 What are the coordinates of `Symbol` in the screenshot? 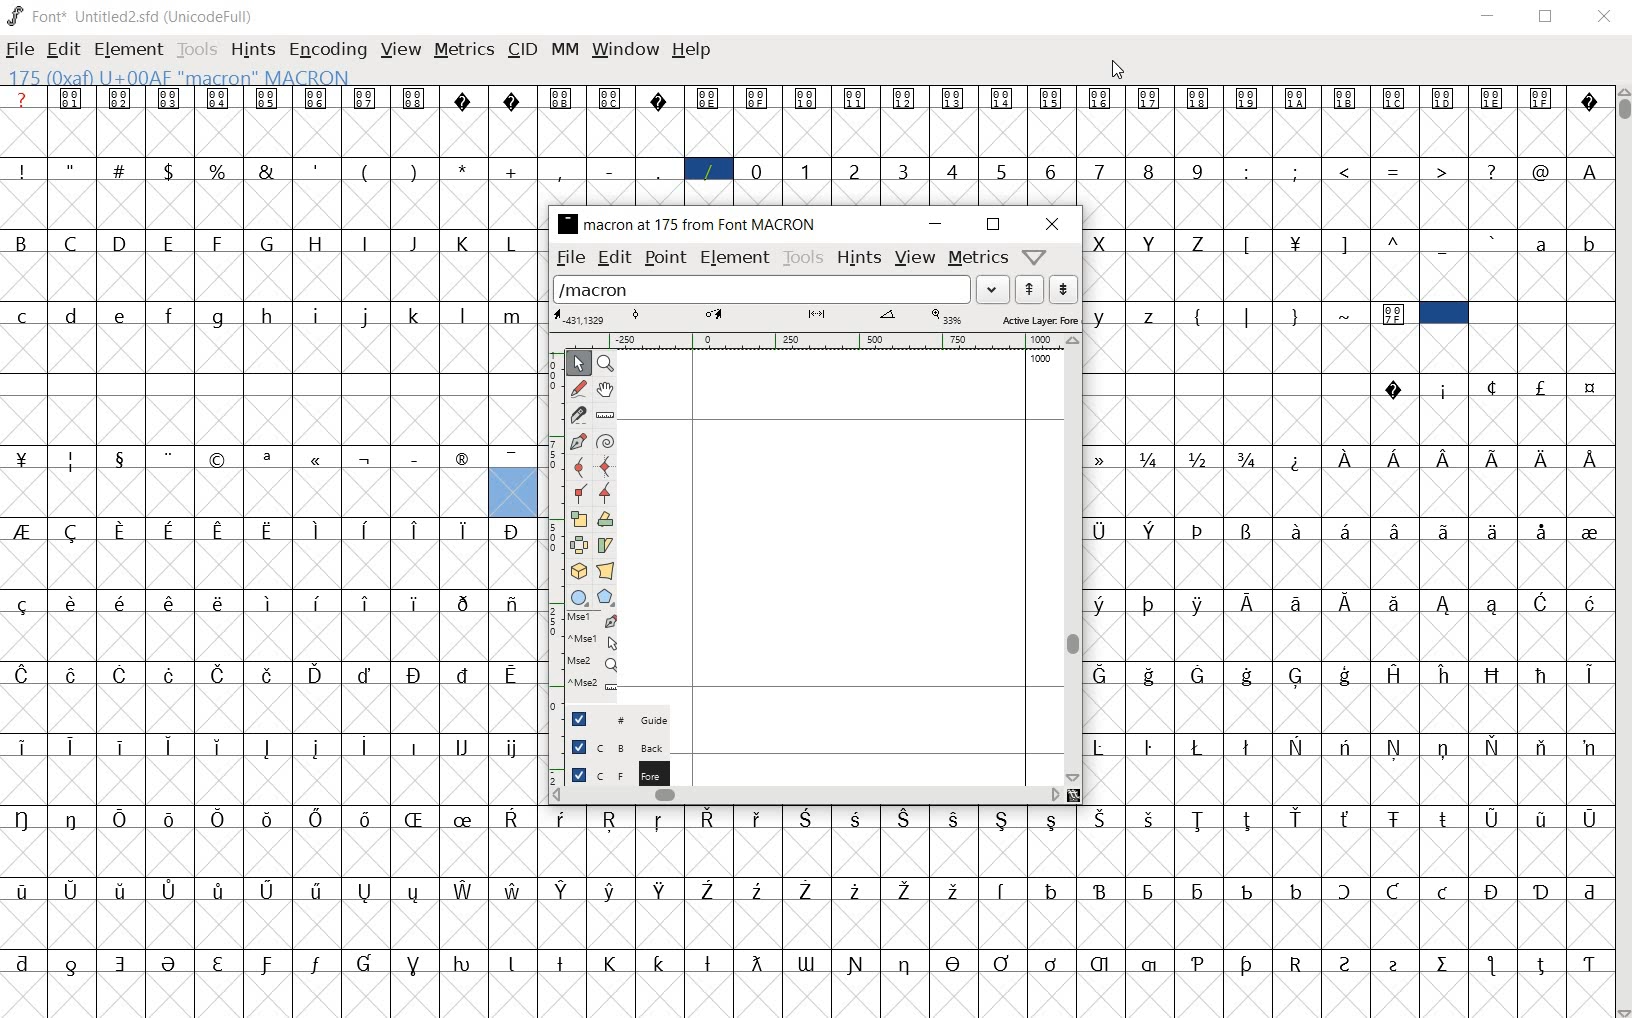 It's located at (808, 97).